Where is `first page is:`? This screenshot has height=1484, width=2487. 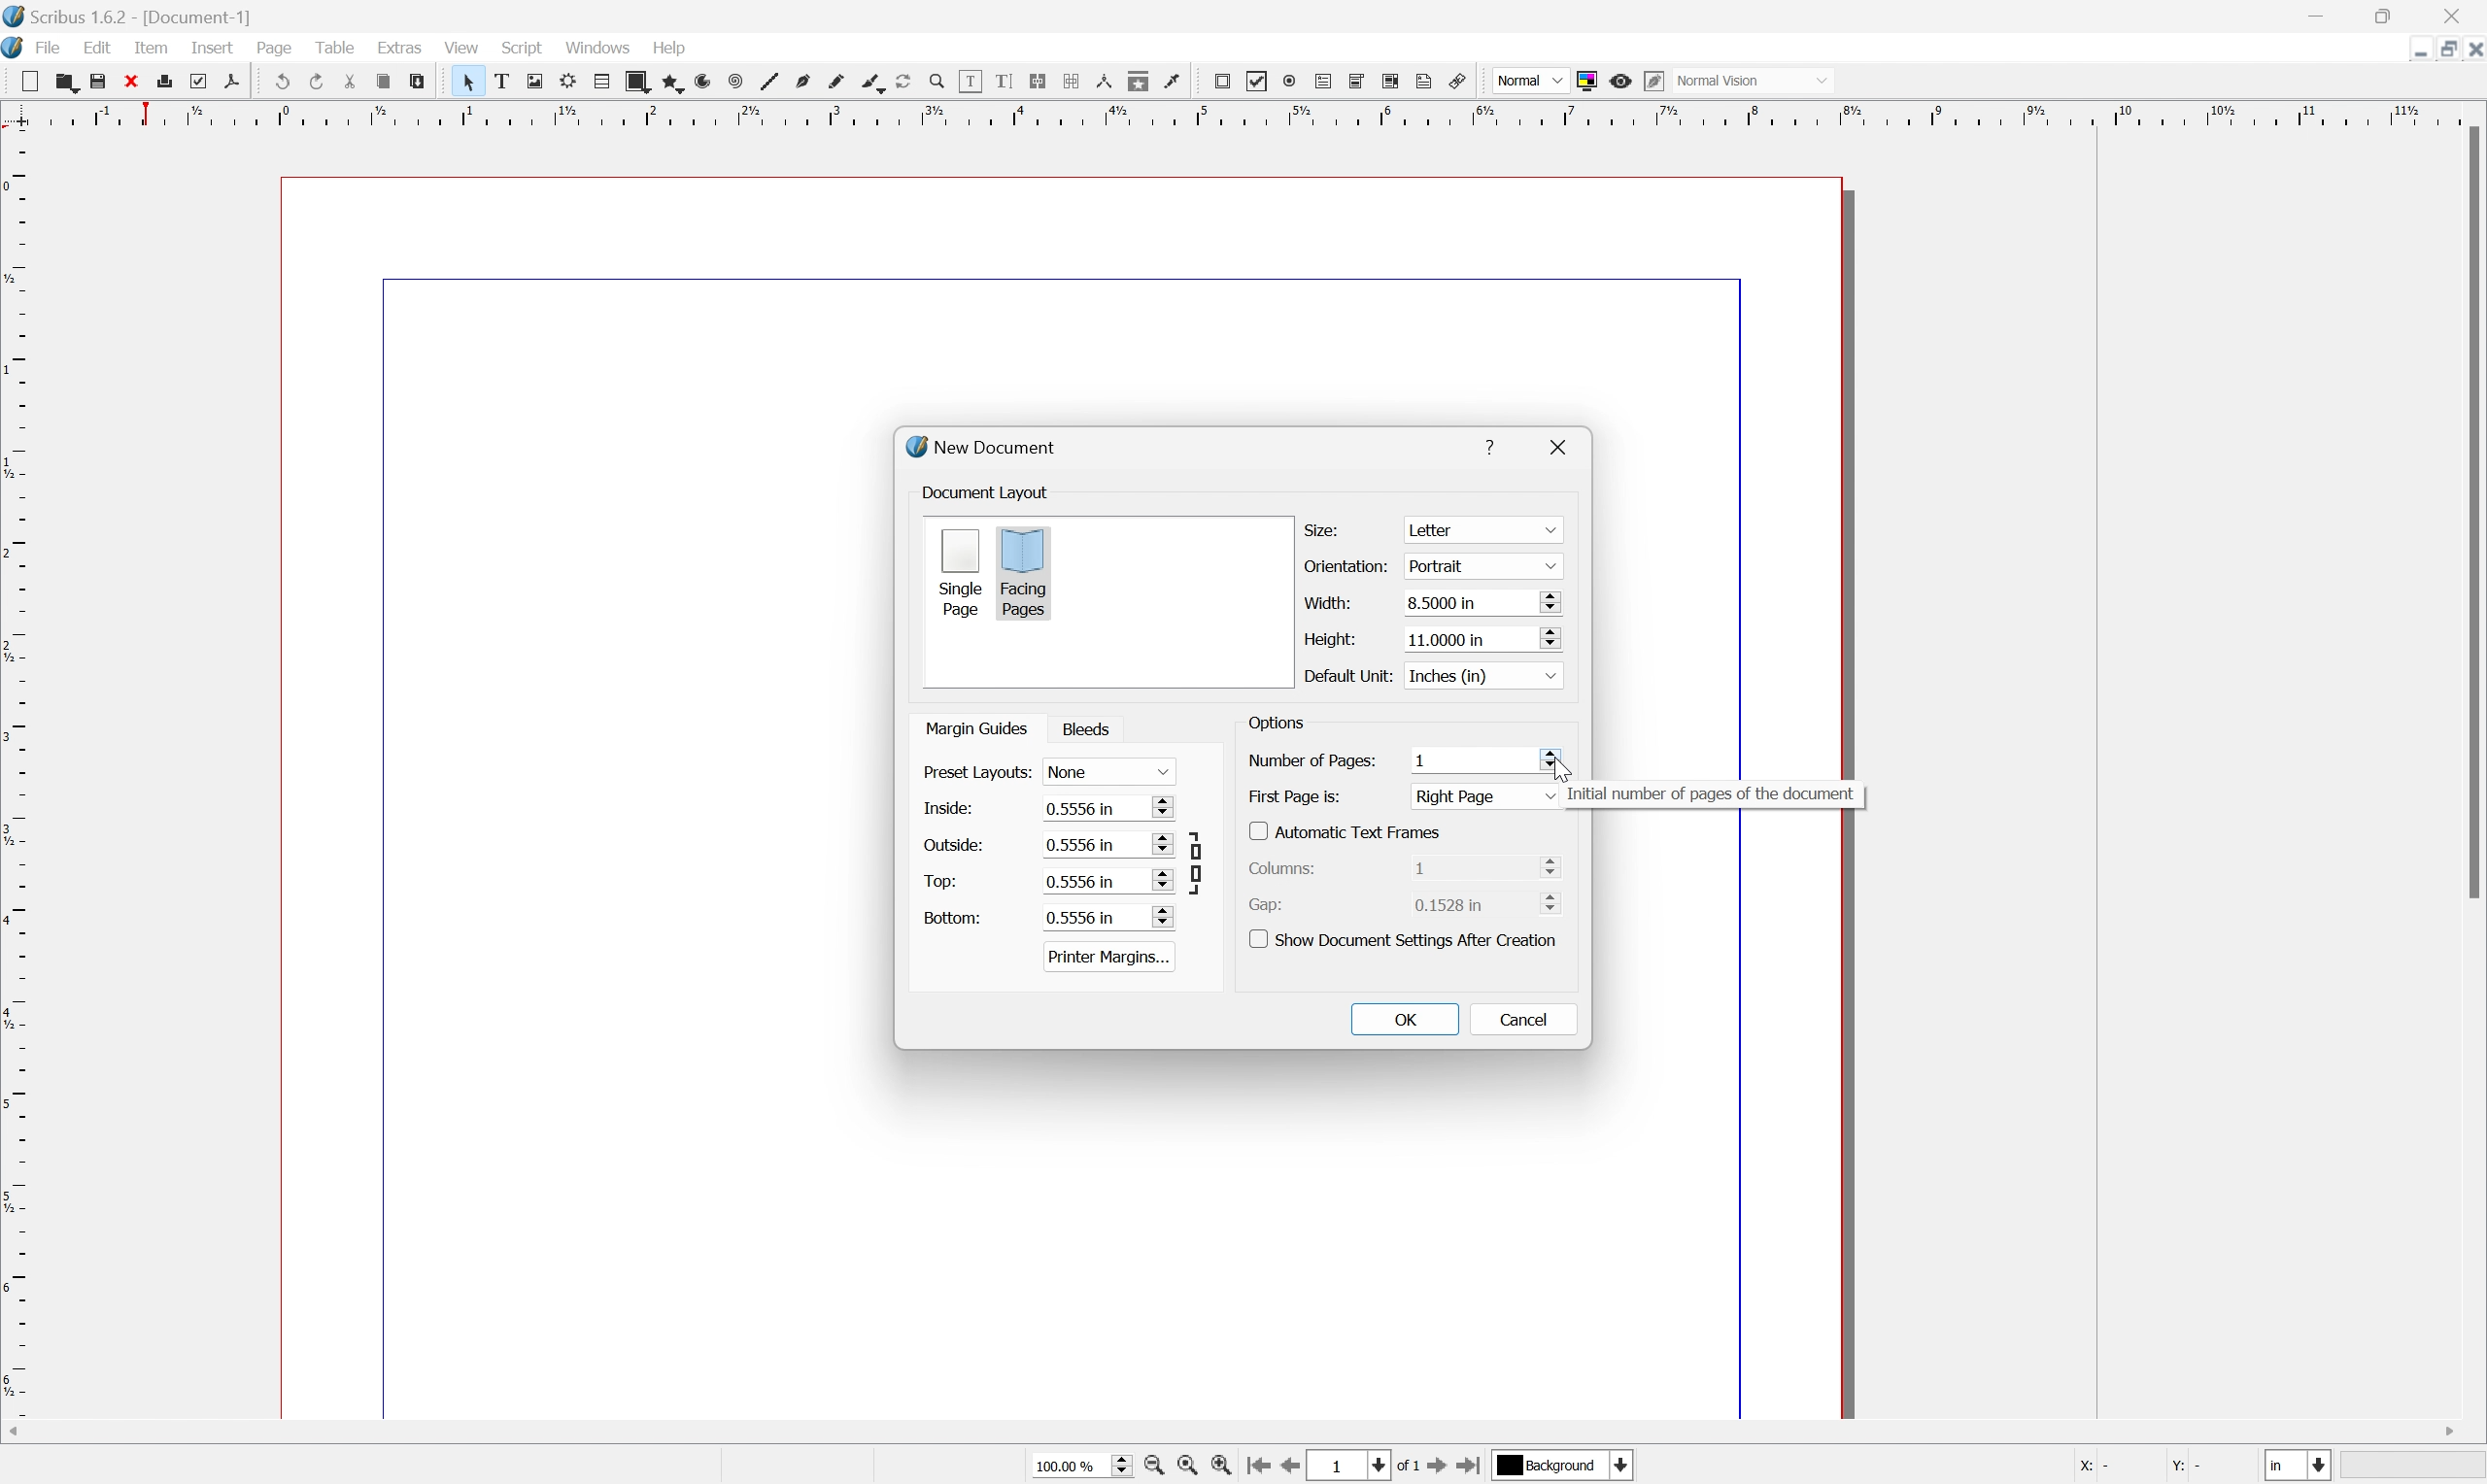 first page is: is located at coordinates (1295, 795).